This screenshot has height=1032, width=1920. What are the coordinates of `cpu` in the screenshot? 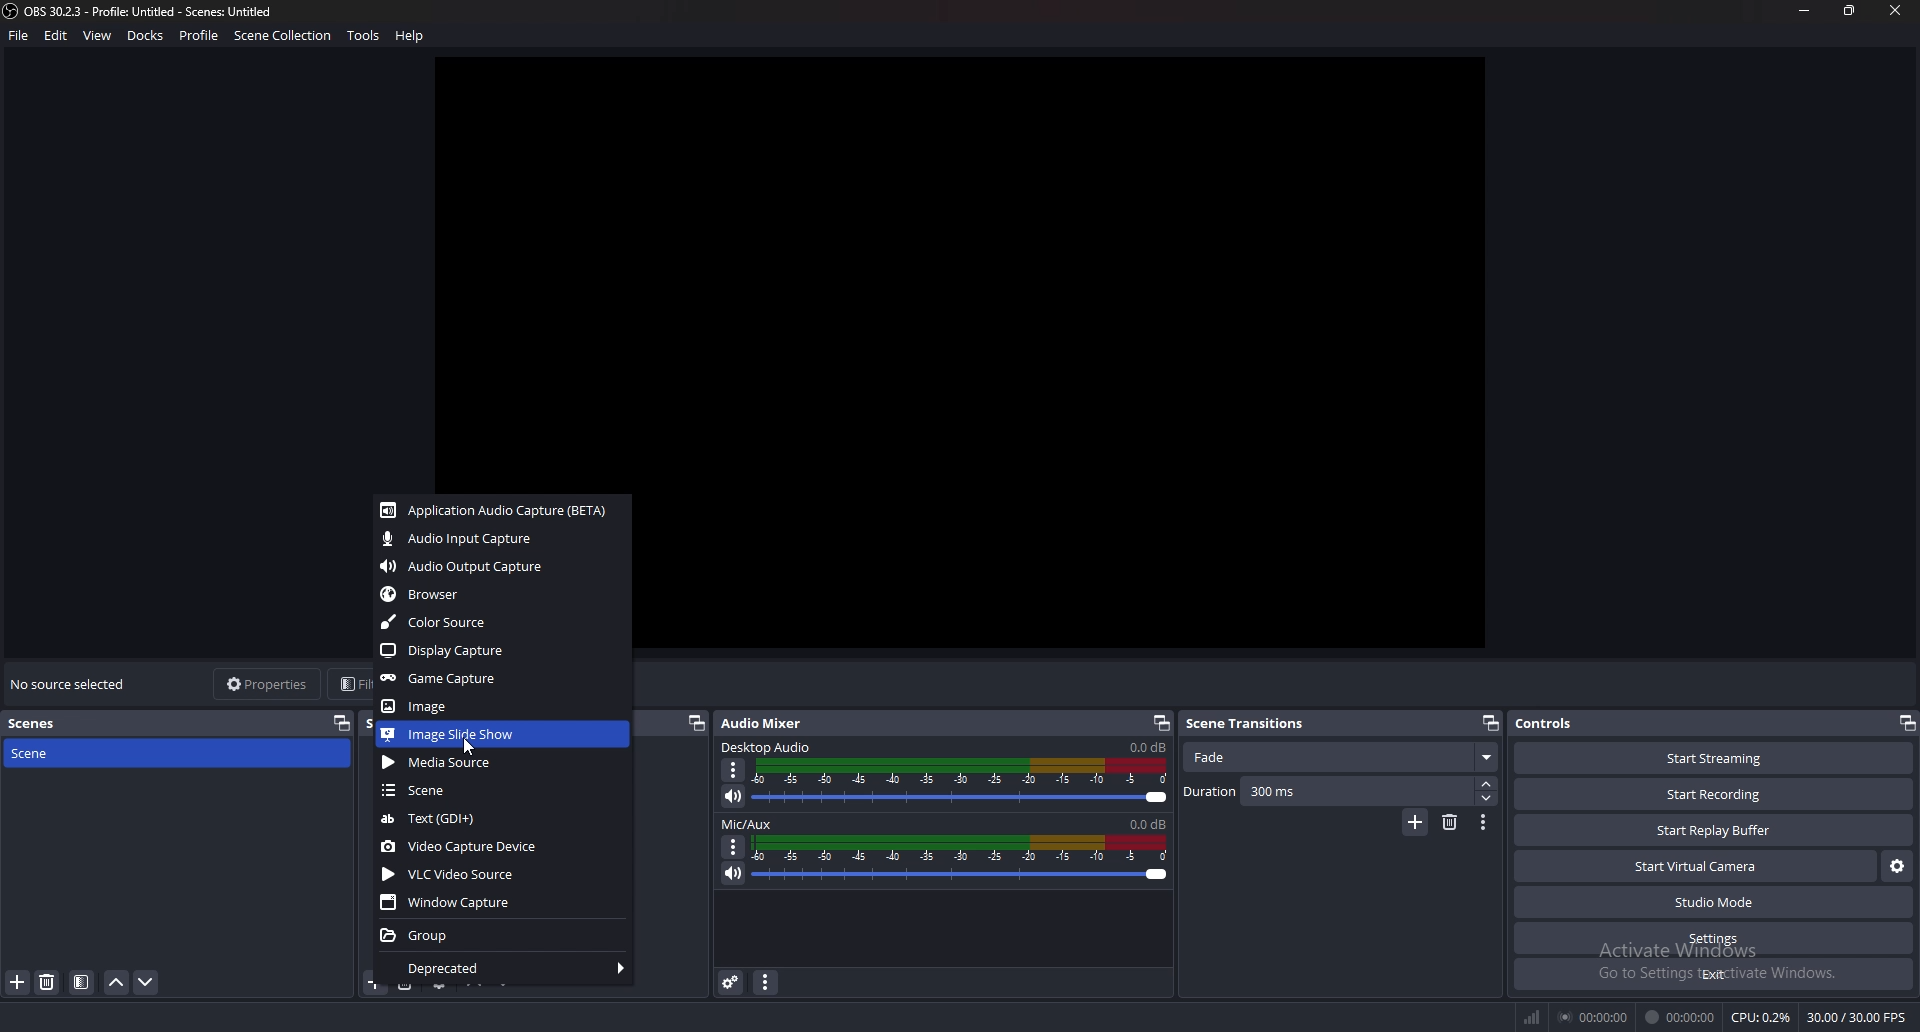 It's located at (1762, 1016).